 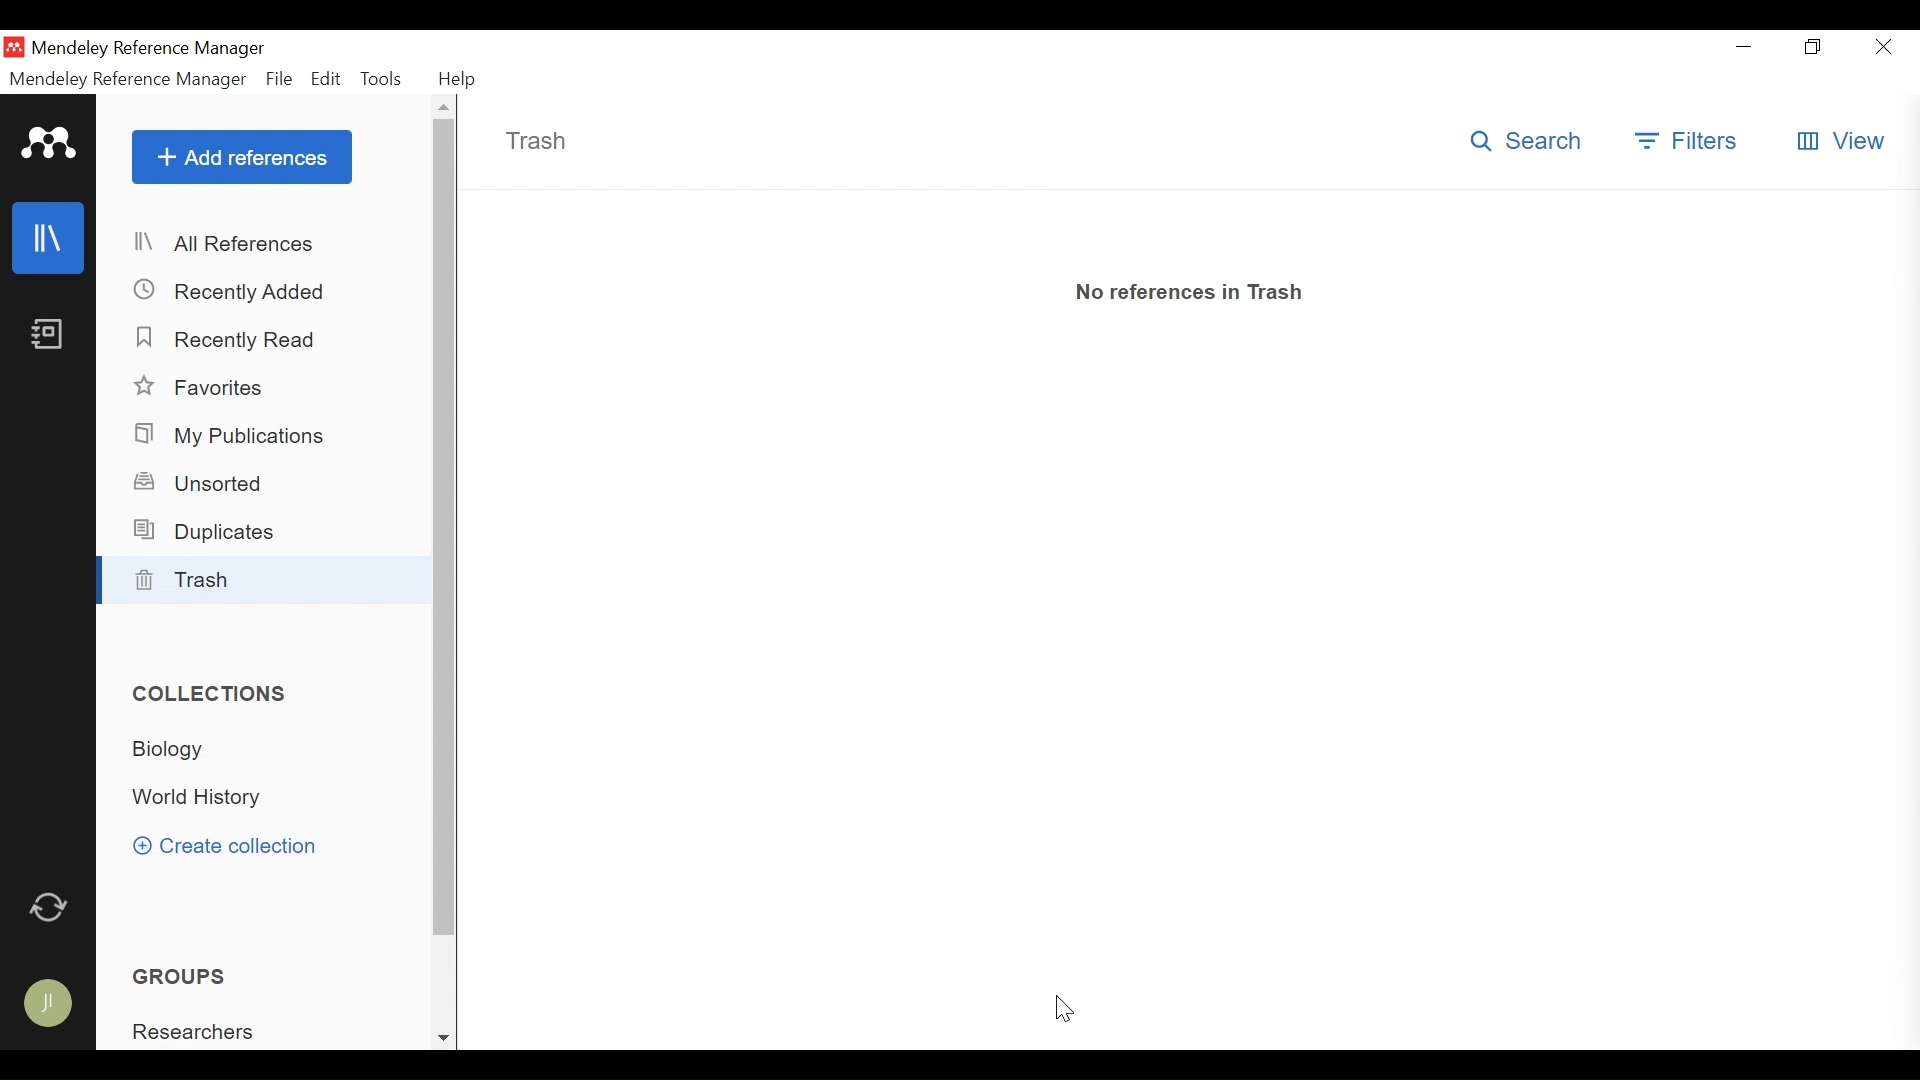 What do you see at coordinates (1192, 293) in the screenshot?
I see `No references in Trash` at bounding box center [1192, 293].